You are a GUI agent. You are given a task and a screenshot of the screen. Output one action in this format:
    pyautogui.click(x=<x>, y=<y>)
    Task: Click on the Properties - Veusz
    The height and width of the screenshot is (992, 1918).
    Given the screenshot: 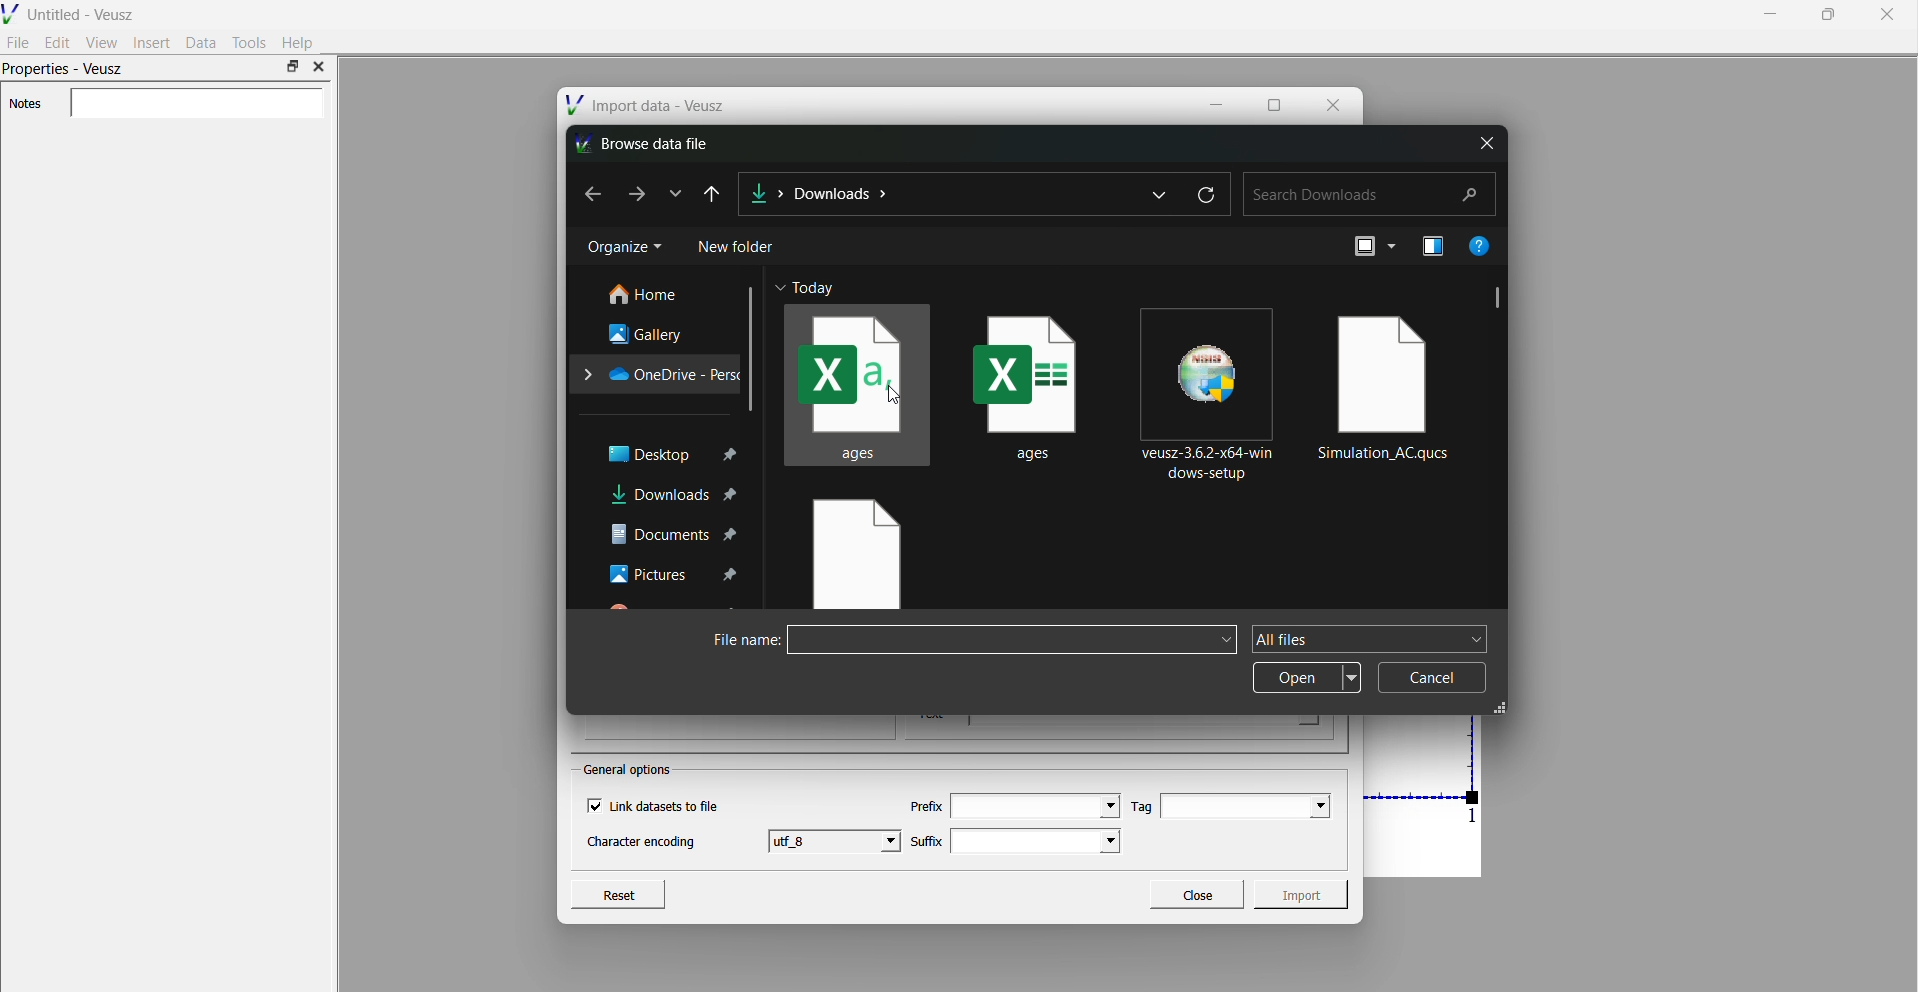 What is the action you would take?
    pyautogui.click(x=66, y=71)
    